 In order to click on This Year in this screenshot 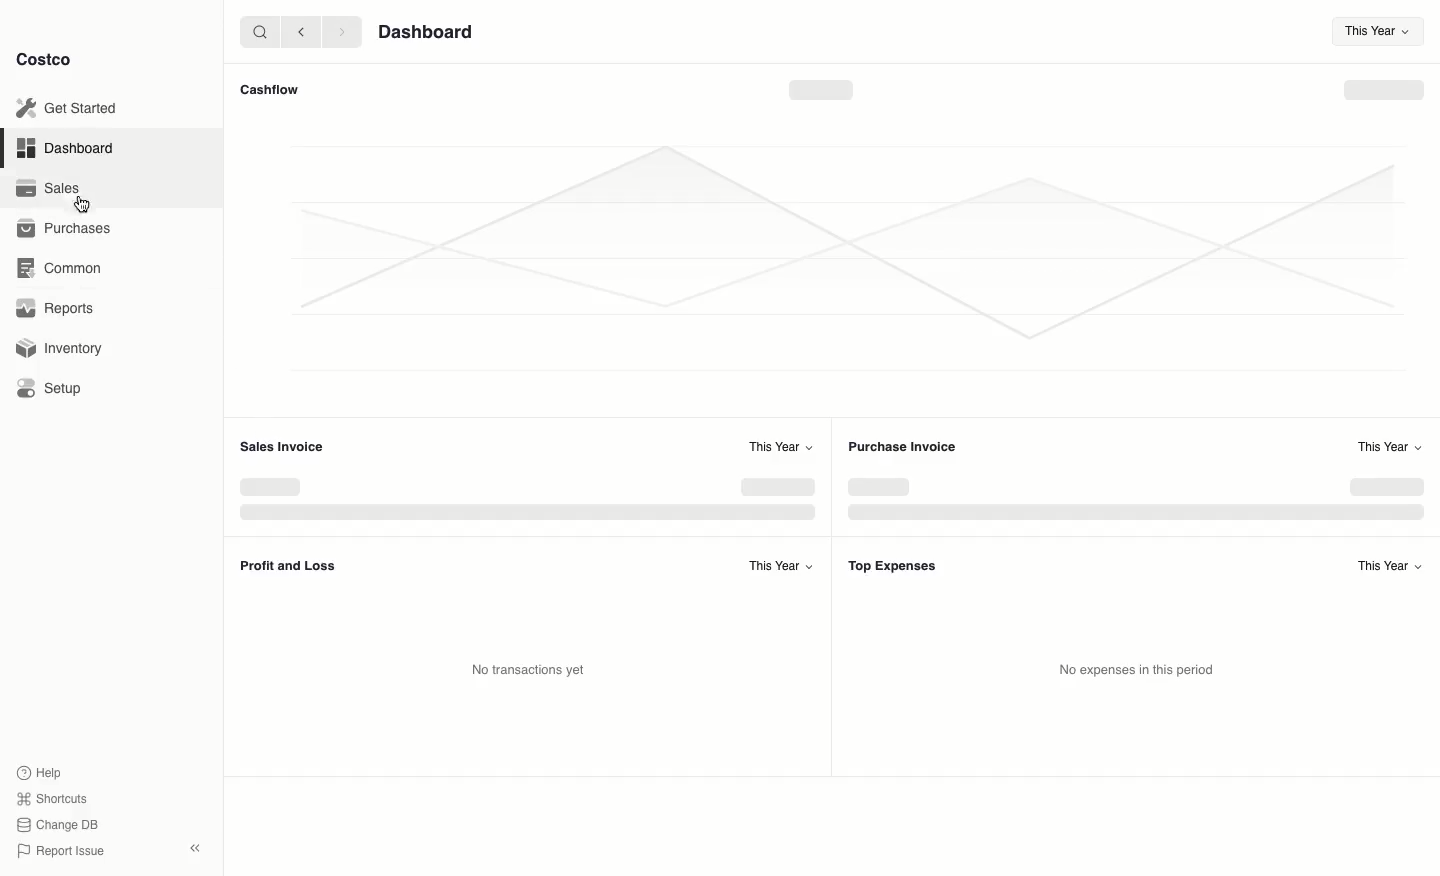, I will do `click(1383, 563)`.